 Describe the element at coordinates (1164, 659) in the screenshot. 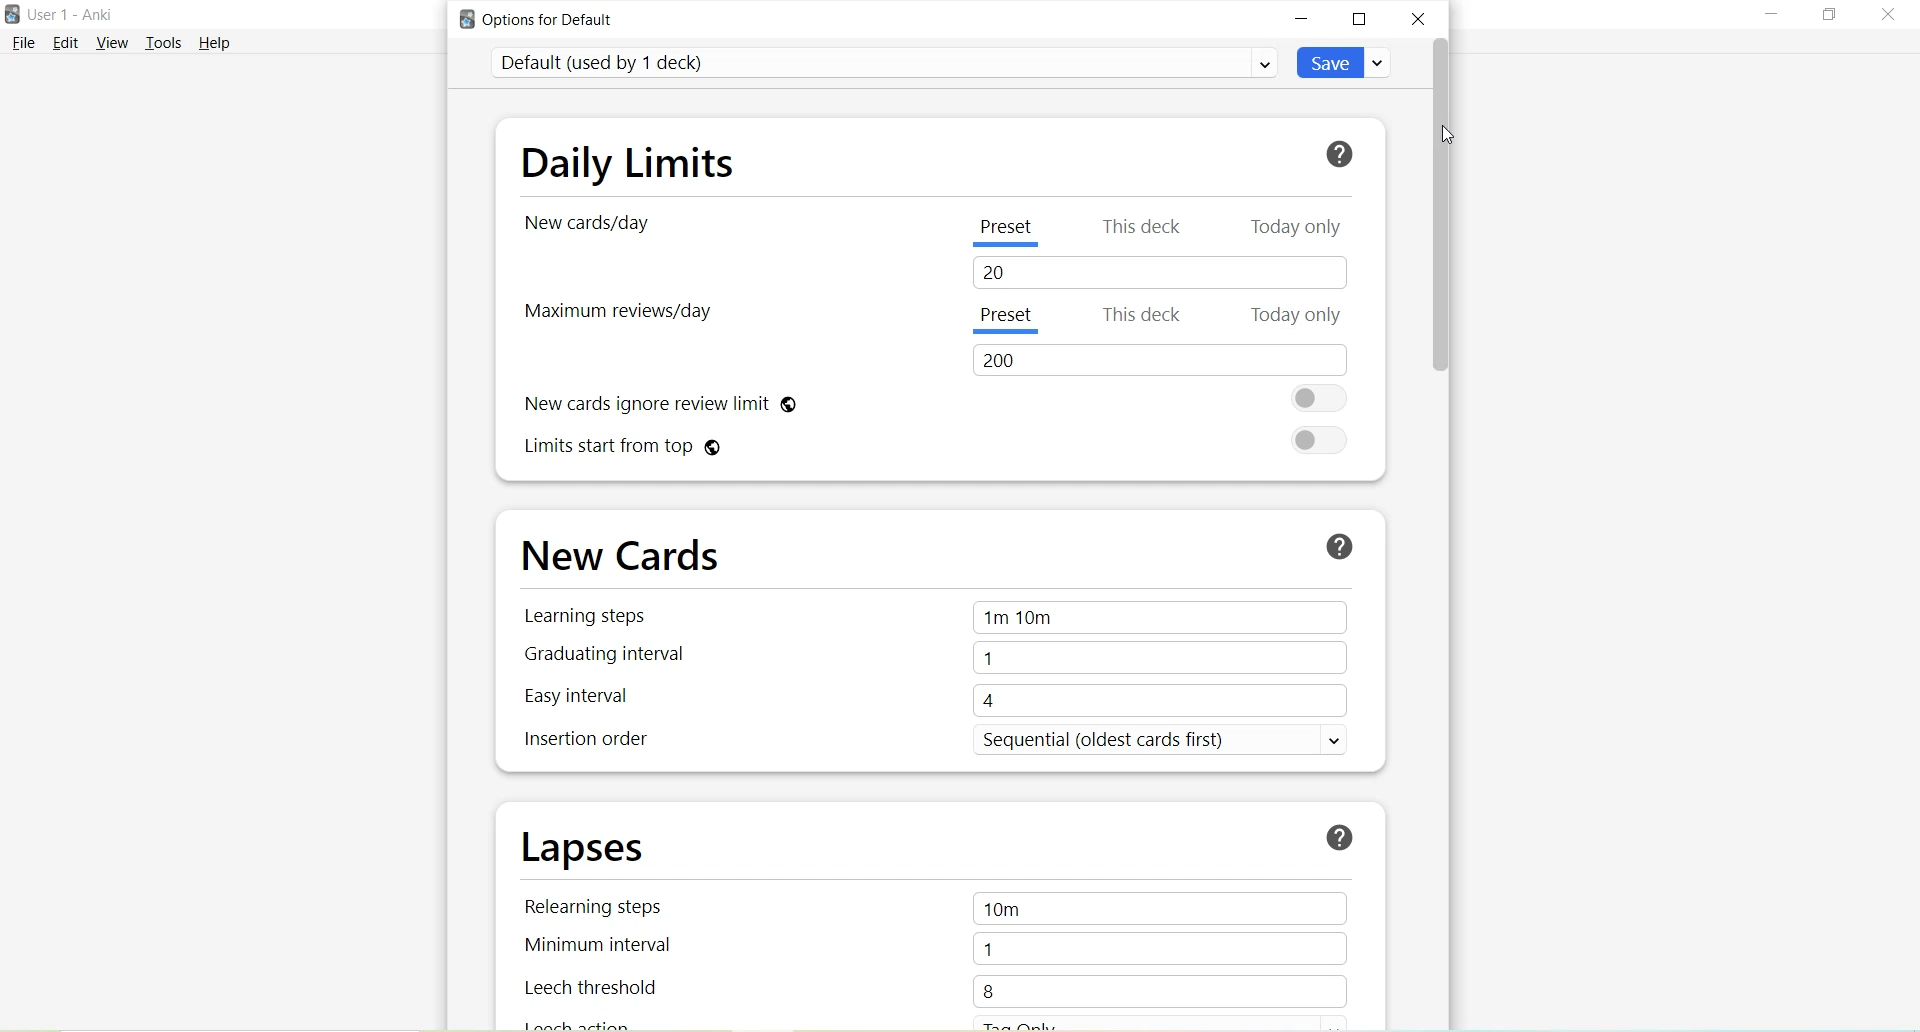

I see `1` at that location.